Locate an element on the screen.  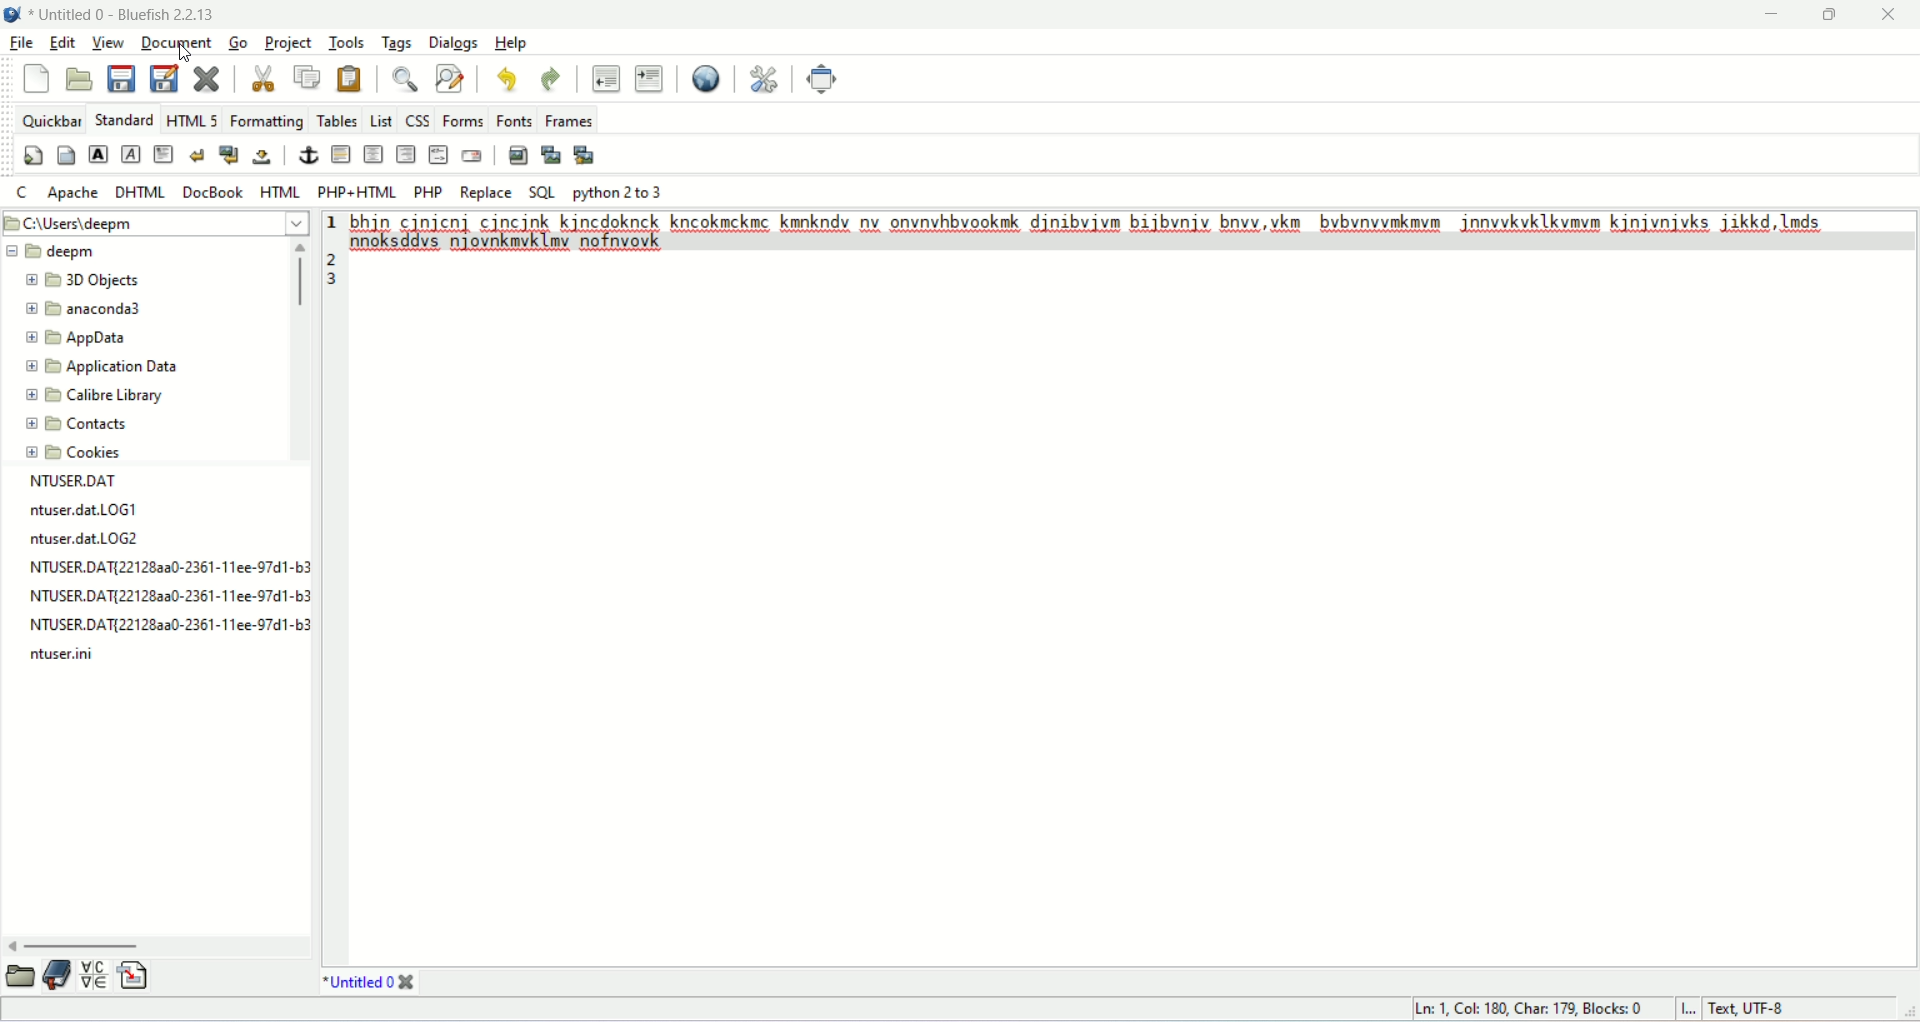
text is located at coordinates (1125, 233).